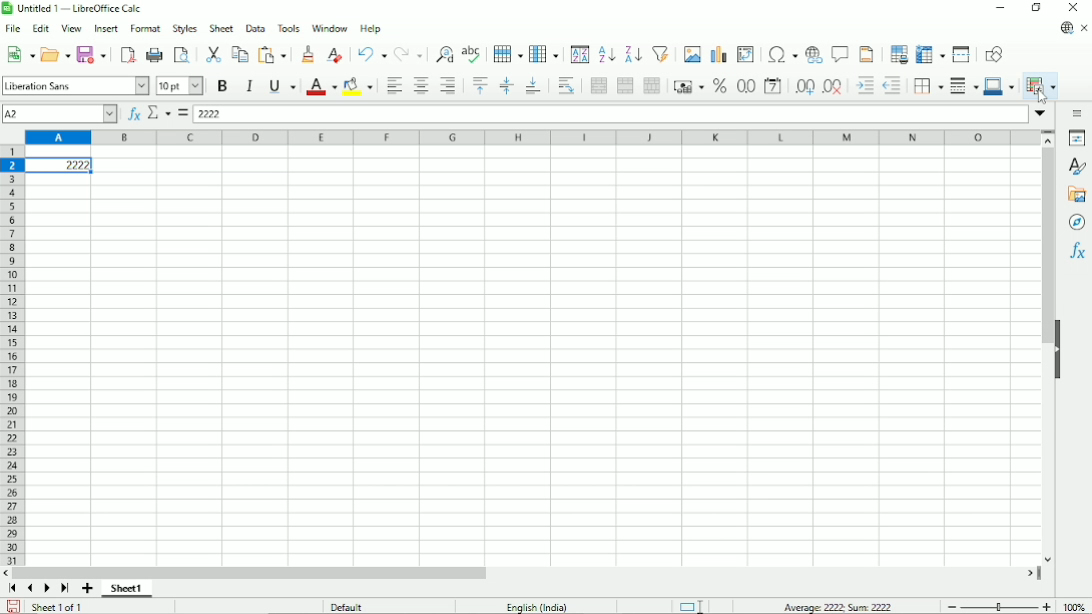  I want to click on Spell check, so click(473, 53).